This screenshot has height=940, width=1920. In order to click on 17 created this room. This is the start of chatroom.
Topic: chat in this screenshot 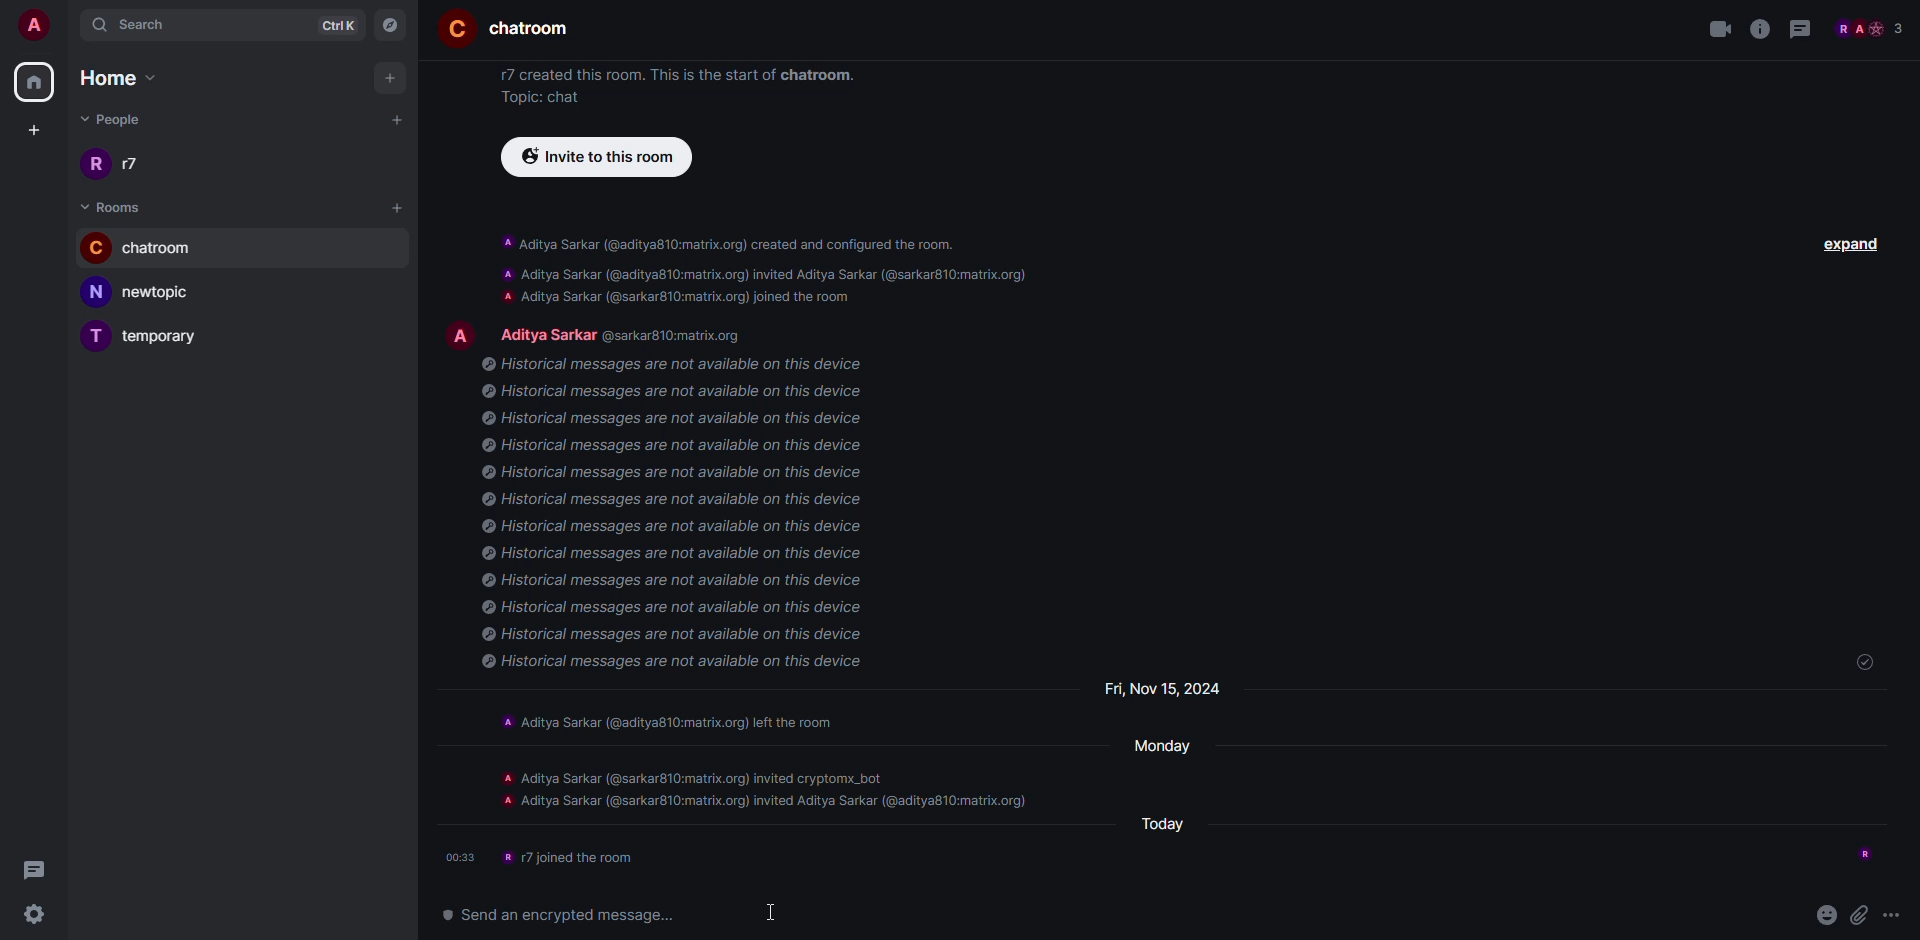, I will do `click(672, 85)`.